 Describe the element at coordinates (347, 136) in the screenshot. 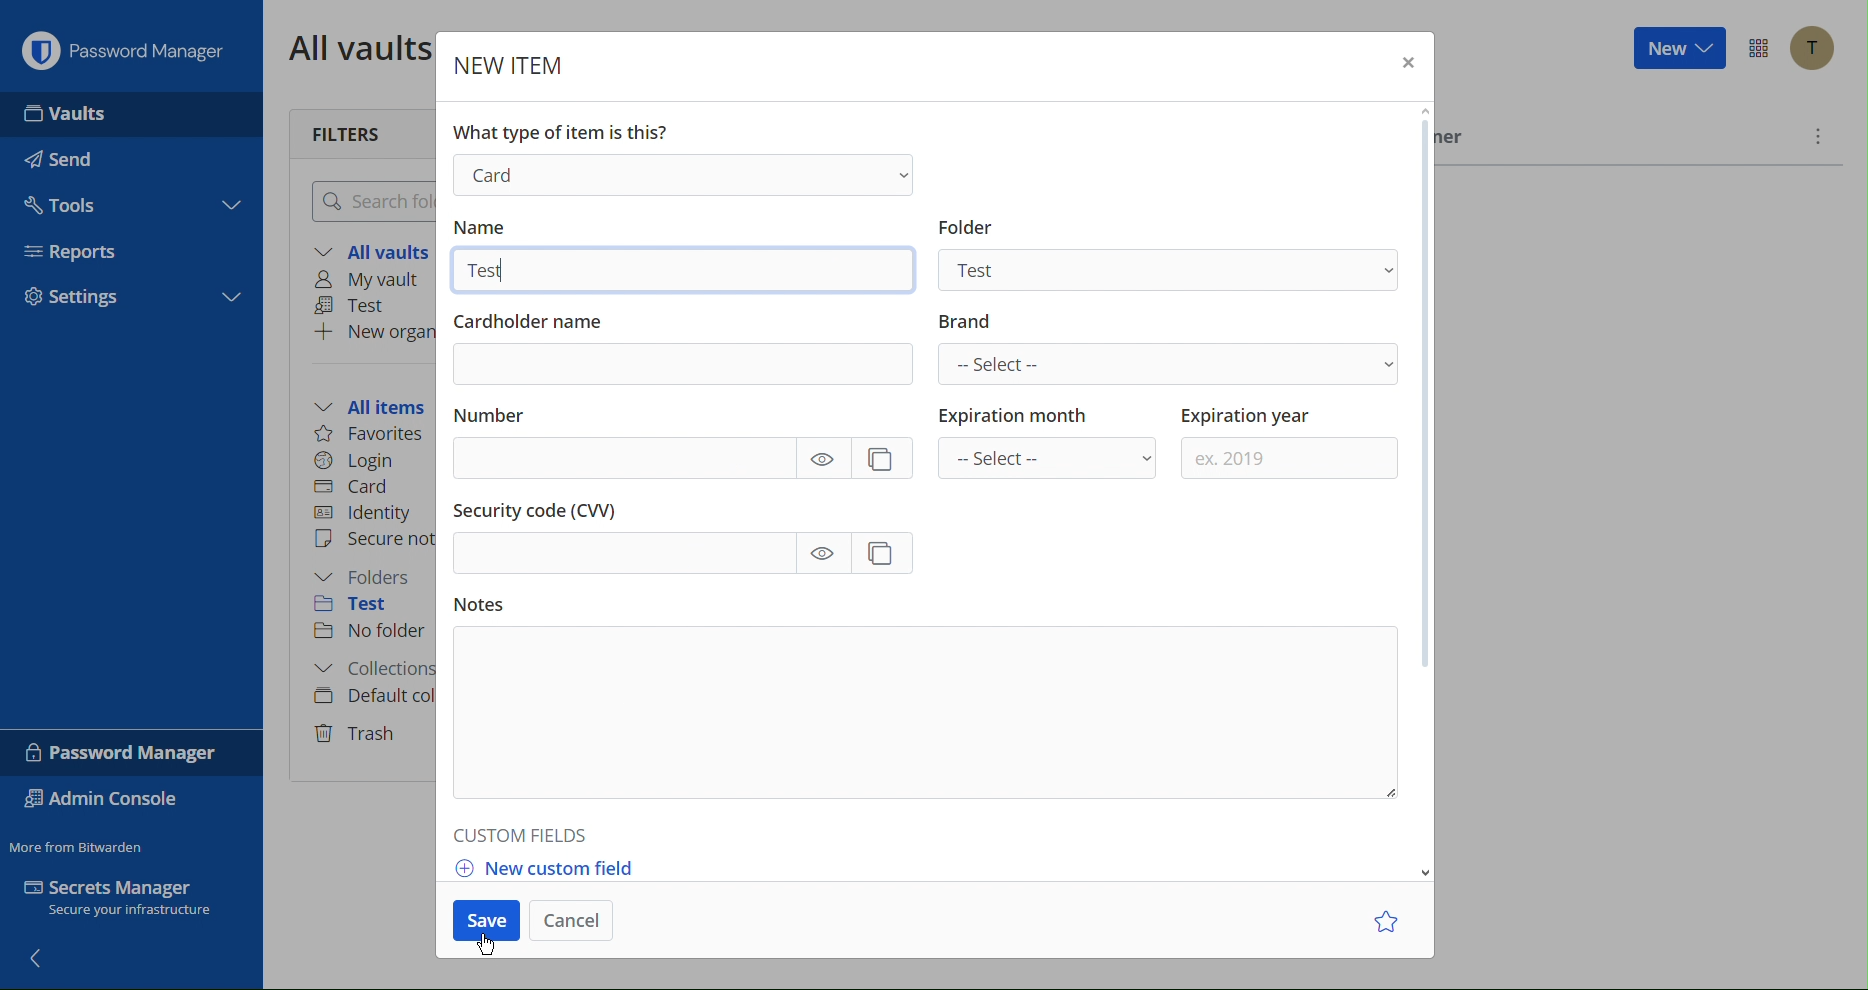

I see `Filters` at that location.